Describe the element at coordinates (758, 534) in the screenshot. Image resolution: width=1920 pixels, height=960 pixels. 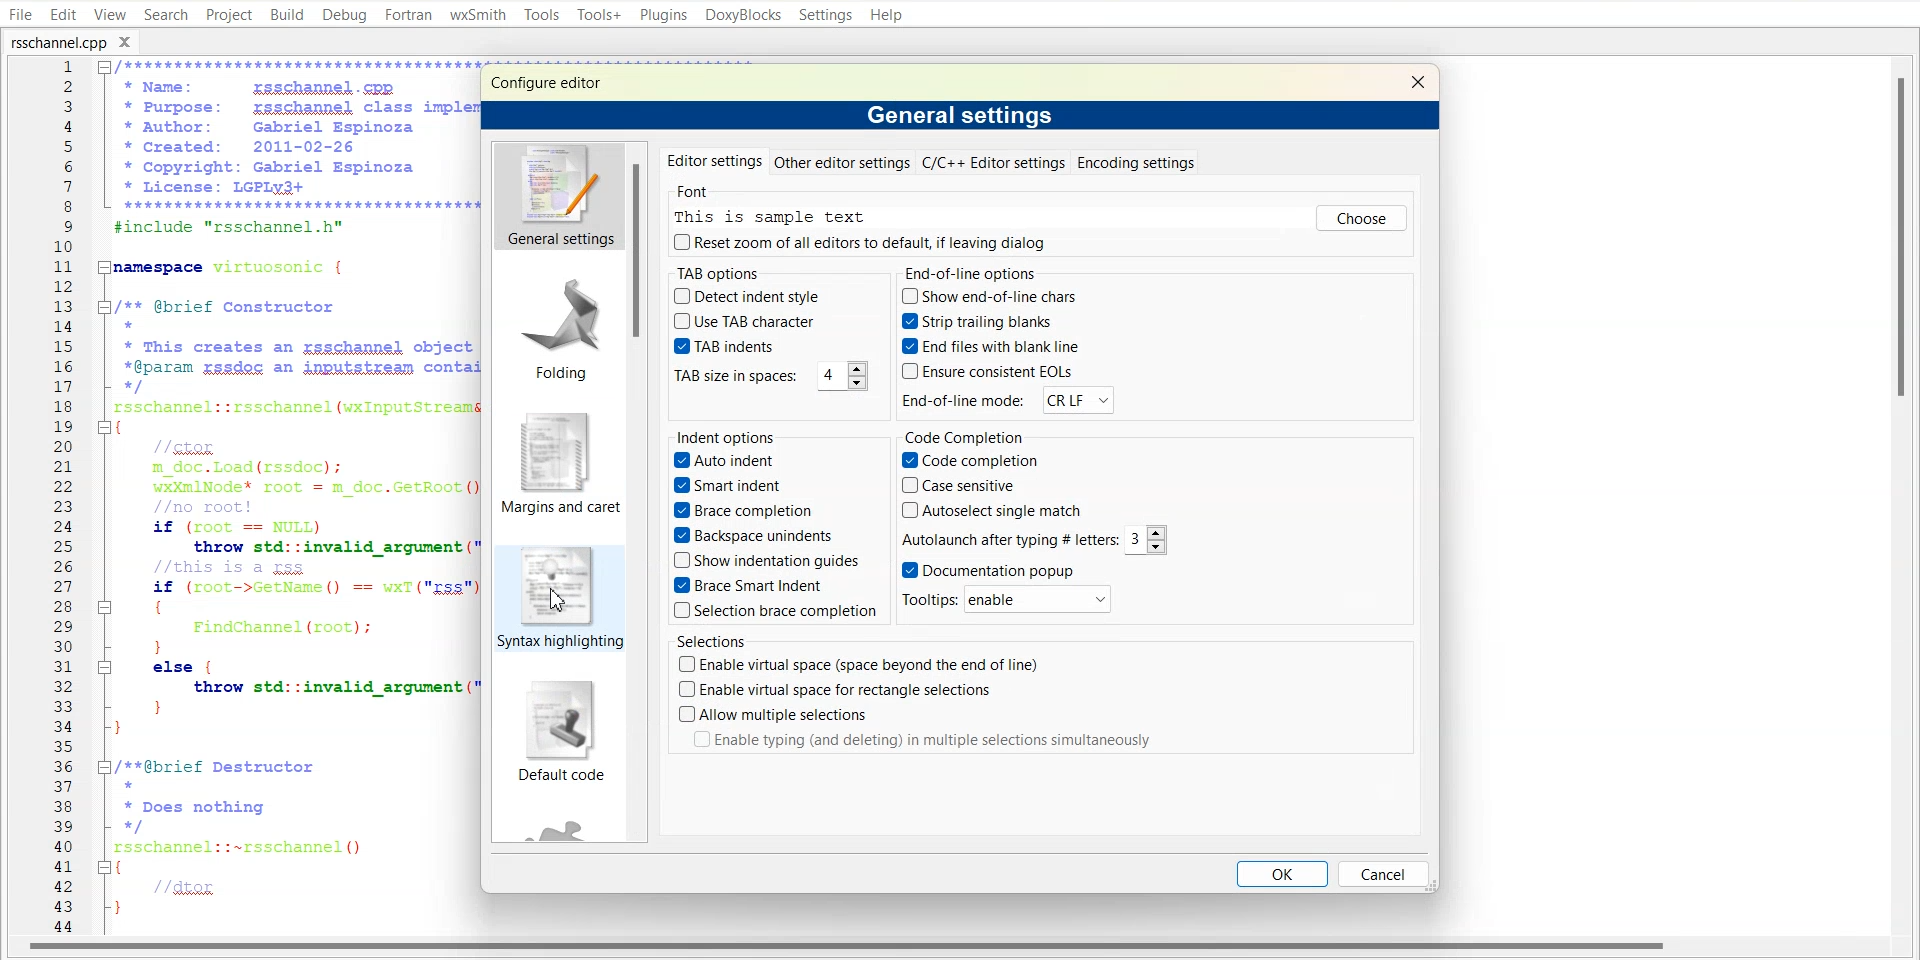
I see `Backspace unindents` at that location.